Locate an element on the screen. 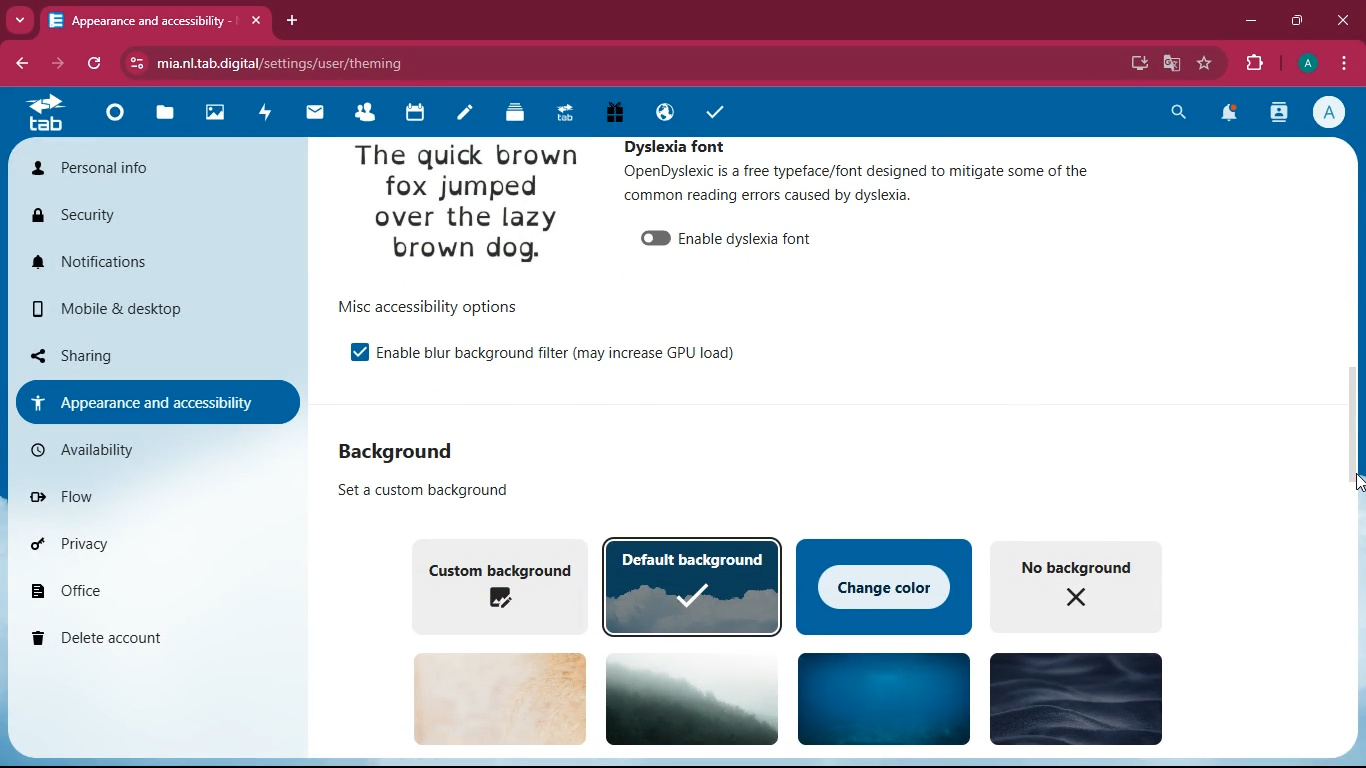  forward is located at coordinates (61, 64).